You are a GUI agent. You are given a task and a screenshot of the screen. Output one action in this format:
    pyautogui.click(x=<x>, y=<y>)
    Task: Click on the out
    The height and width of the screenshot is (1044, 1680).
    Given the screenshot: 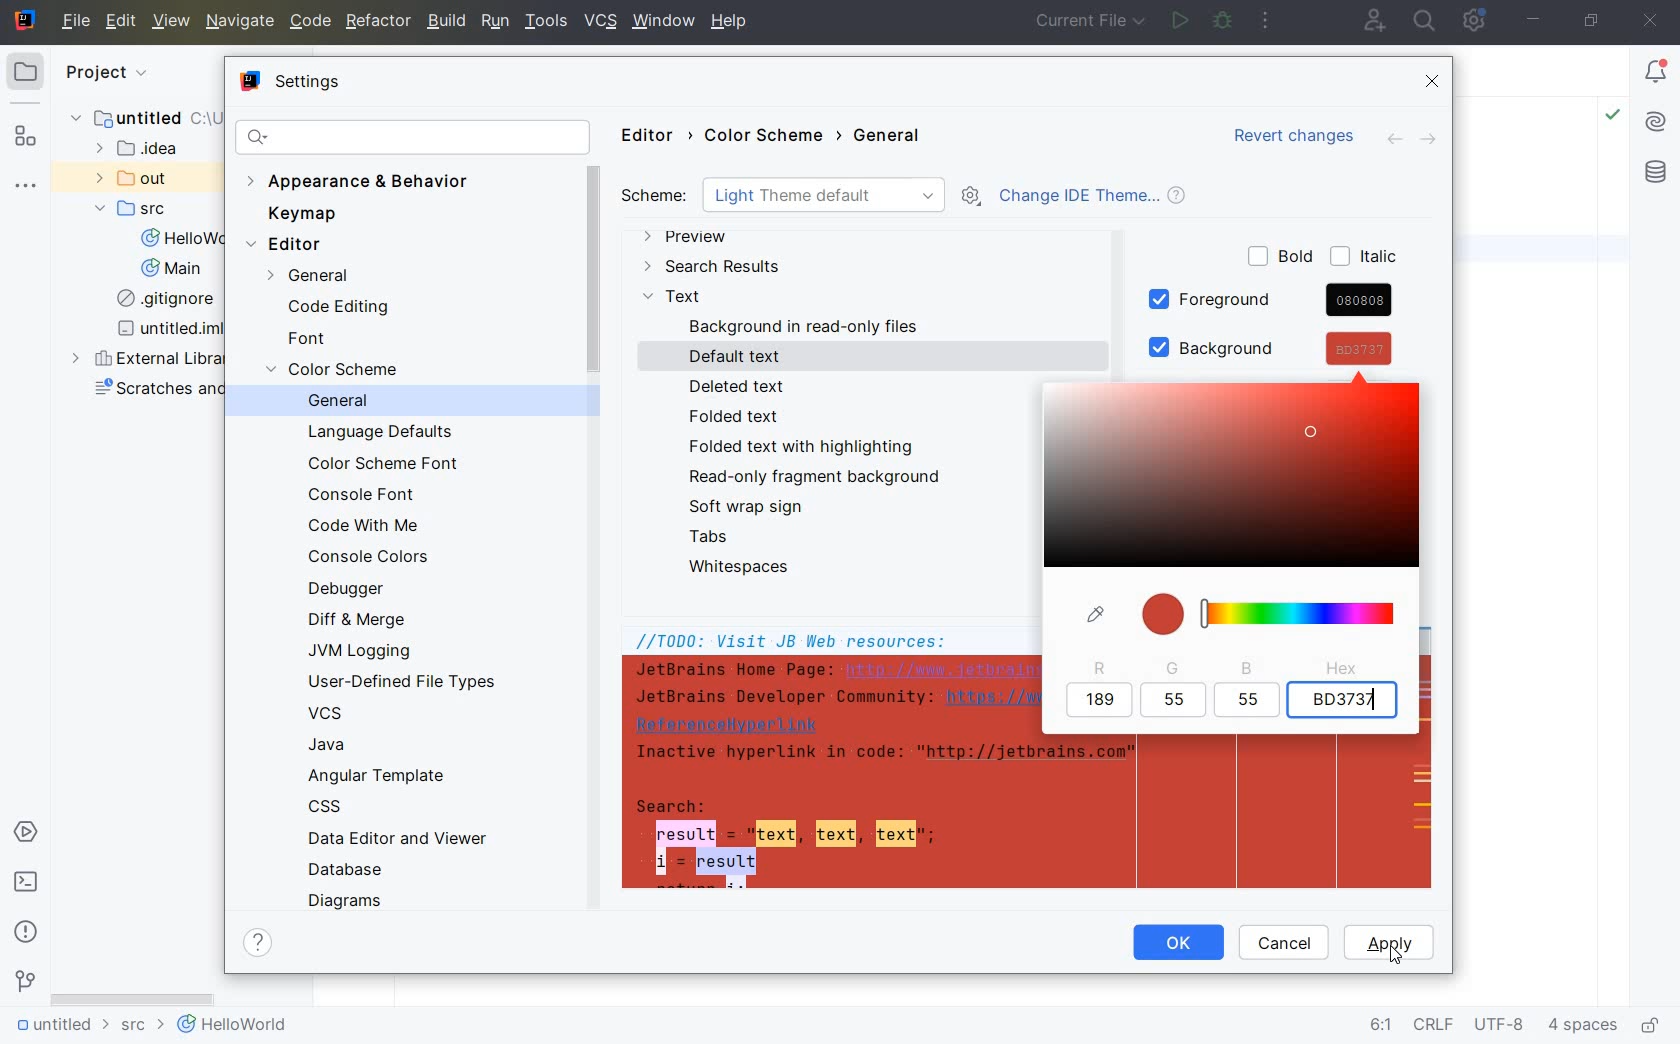 What is the action you would take?
    pyautogui.click(x=131, y=178)
    